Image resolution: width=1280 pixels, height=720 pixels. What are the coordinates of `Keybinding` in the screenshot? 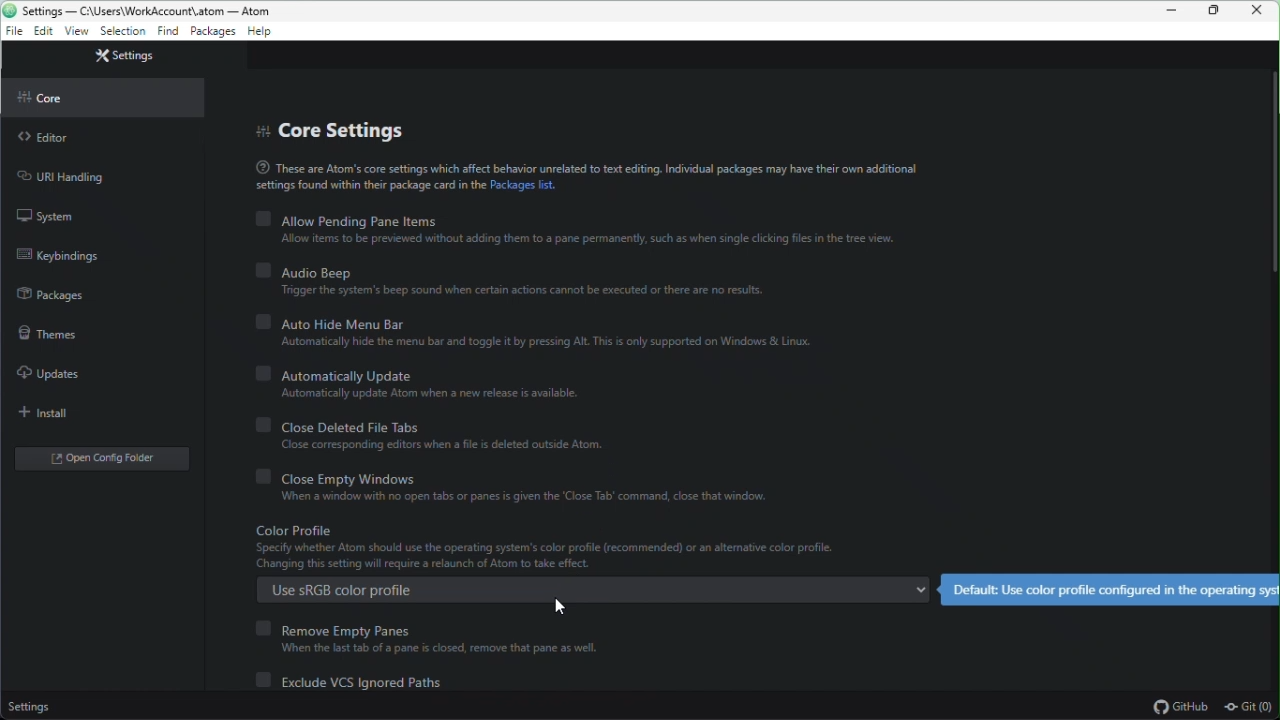 It's located at (68, 254).